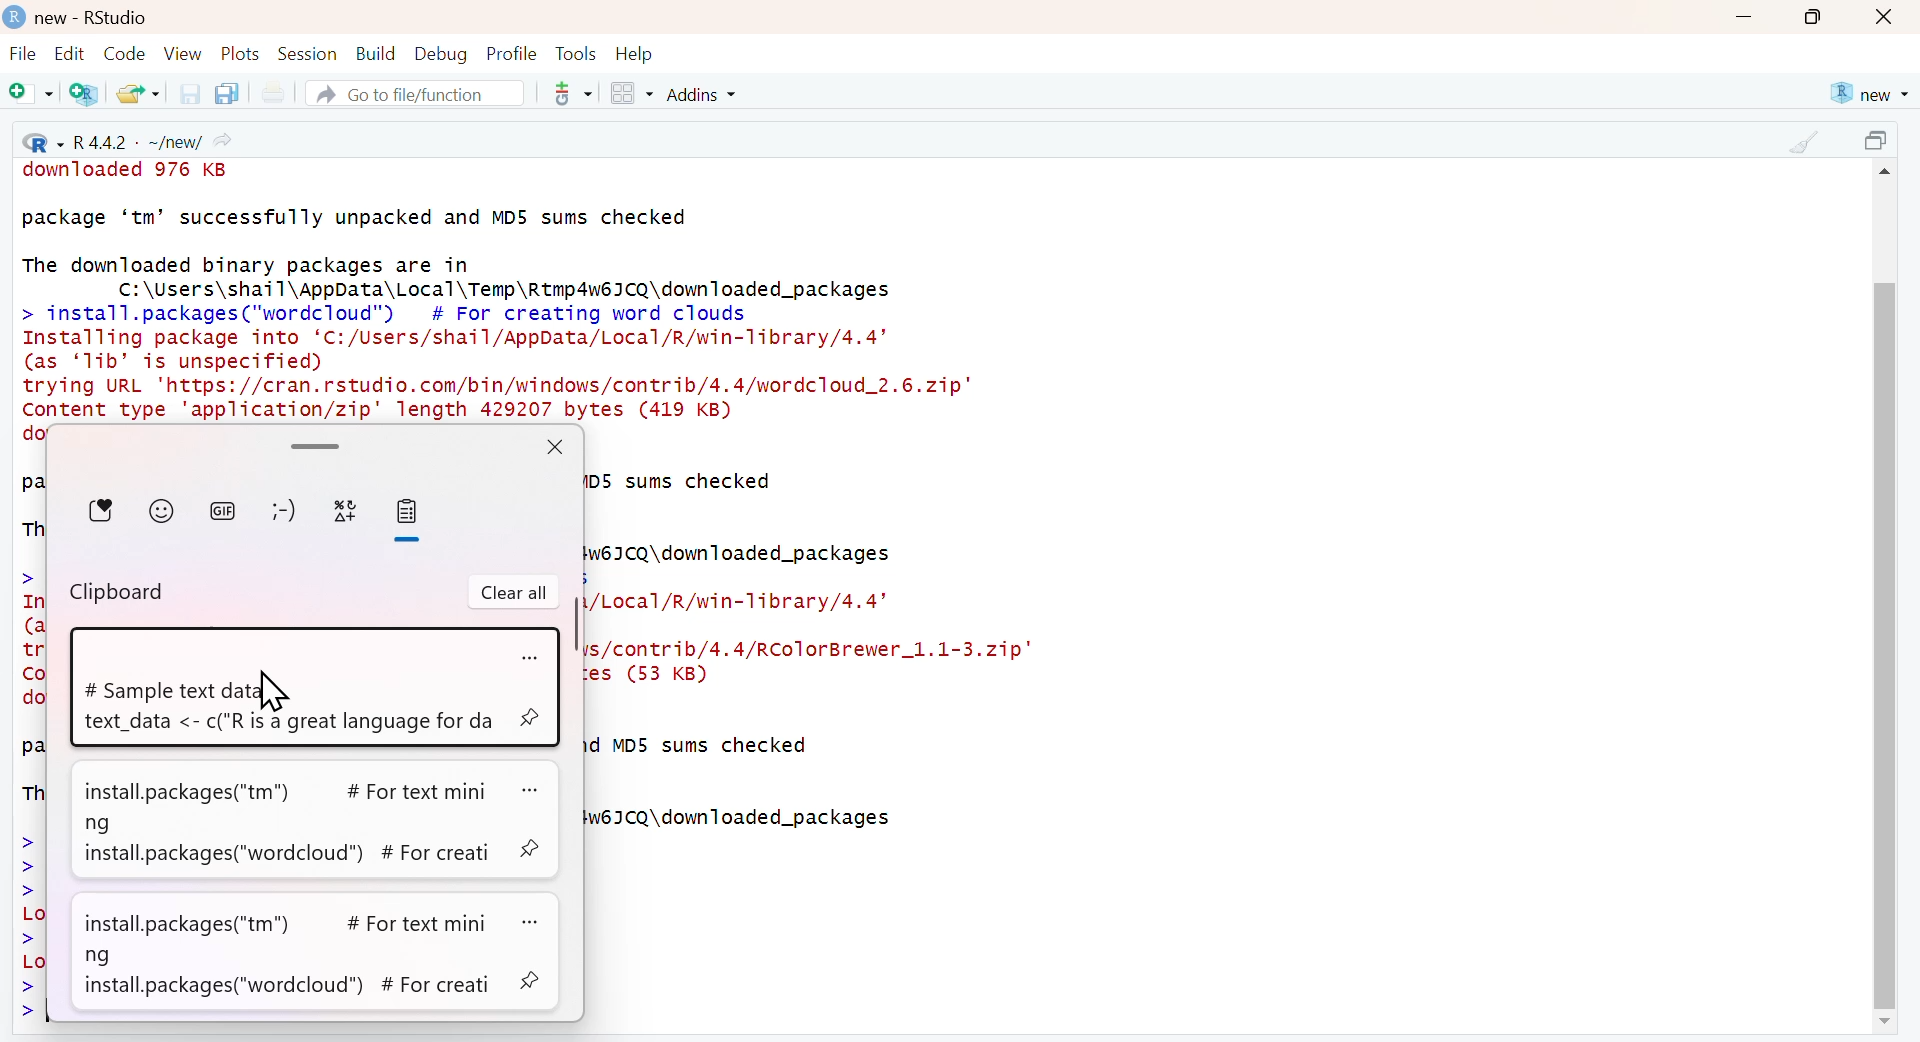 The width and height of the screenshot is (1920, 1042). What do you see at coordinates (532, 985) in the screenshot?
I see `pin` at bounding box center [532, 985].